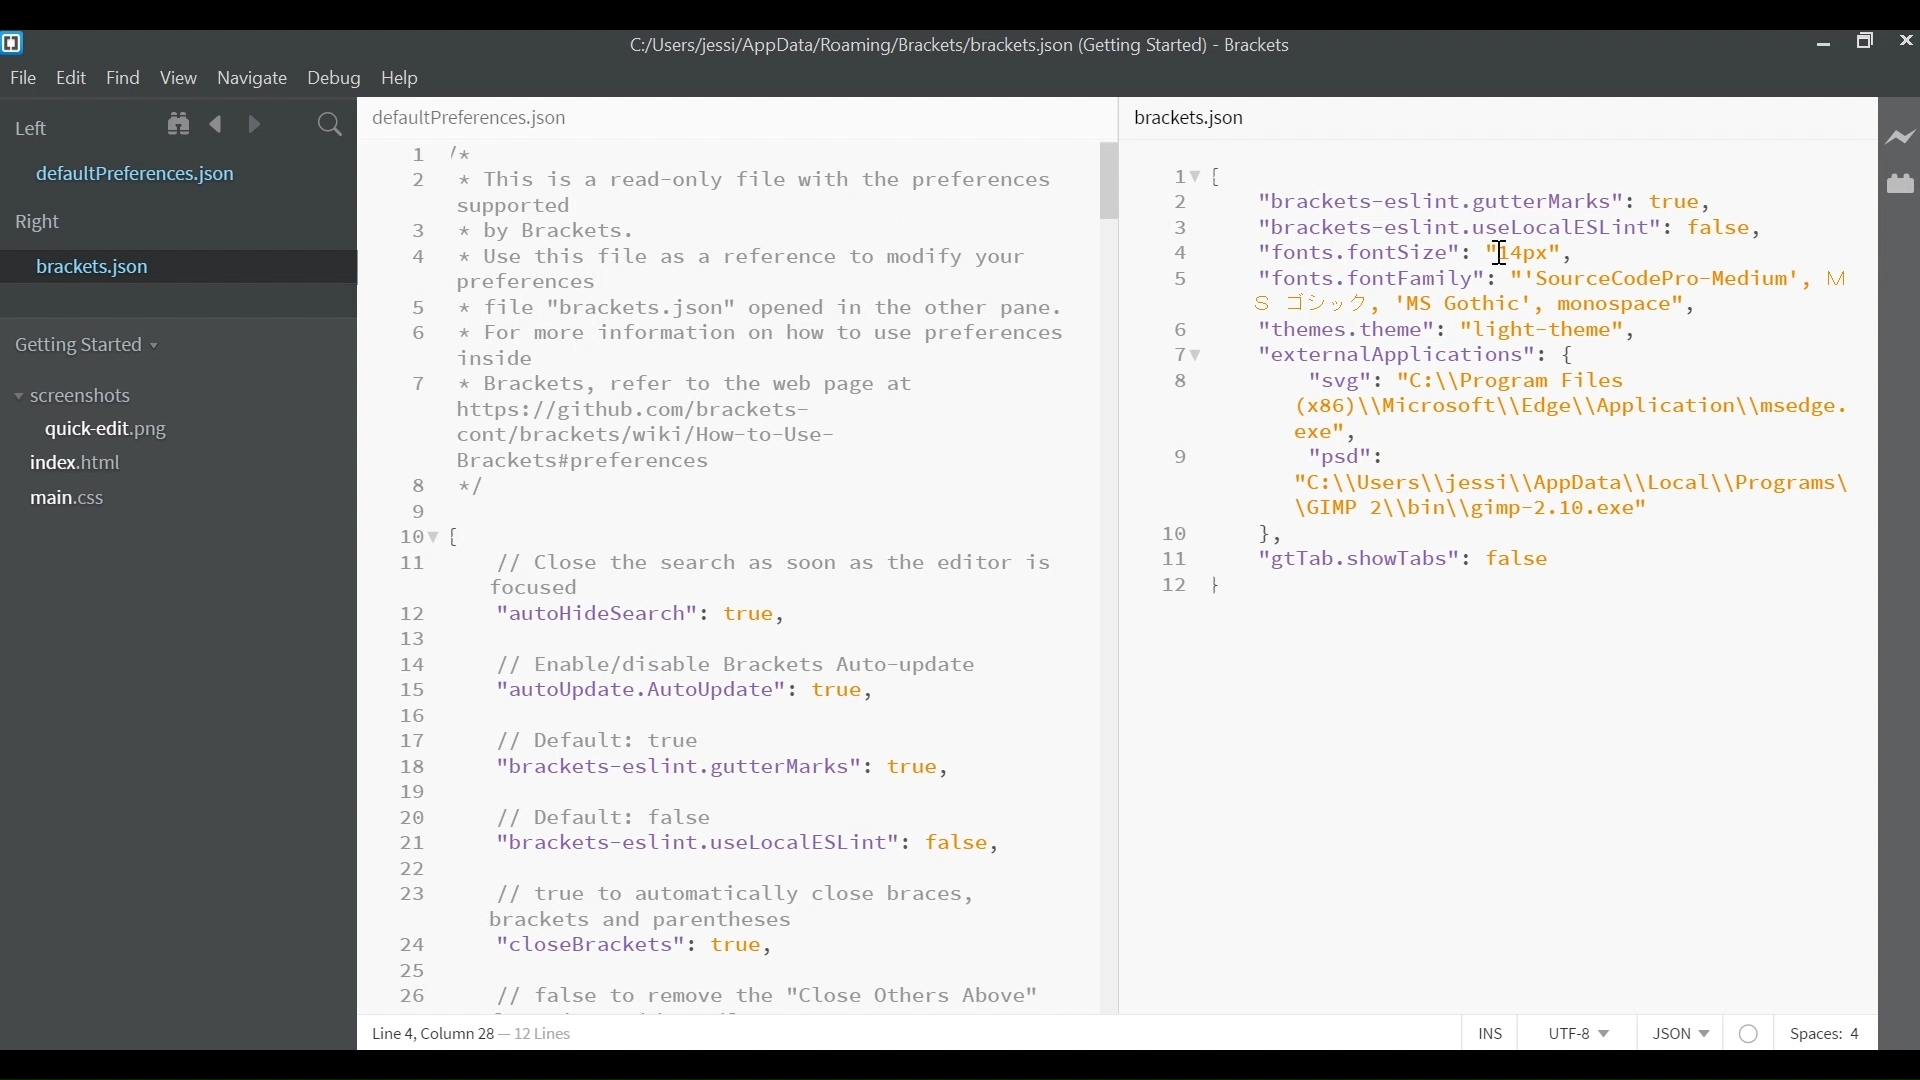  I want to click on bracket.json File, so click(174, 265).